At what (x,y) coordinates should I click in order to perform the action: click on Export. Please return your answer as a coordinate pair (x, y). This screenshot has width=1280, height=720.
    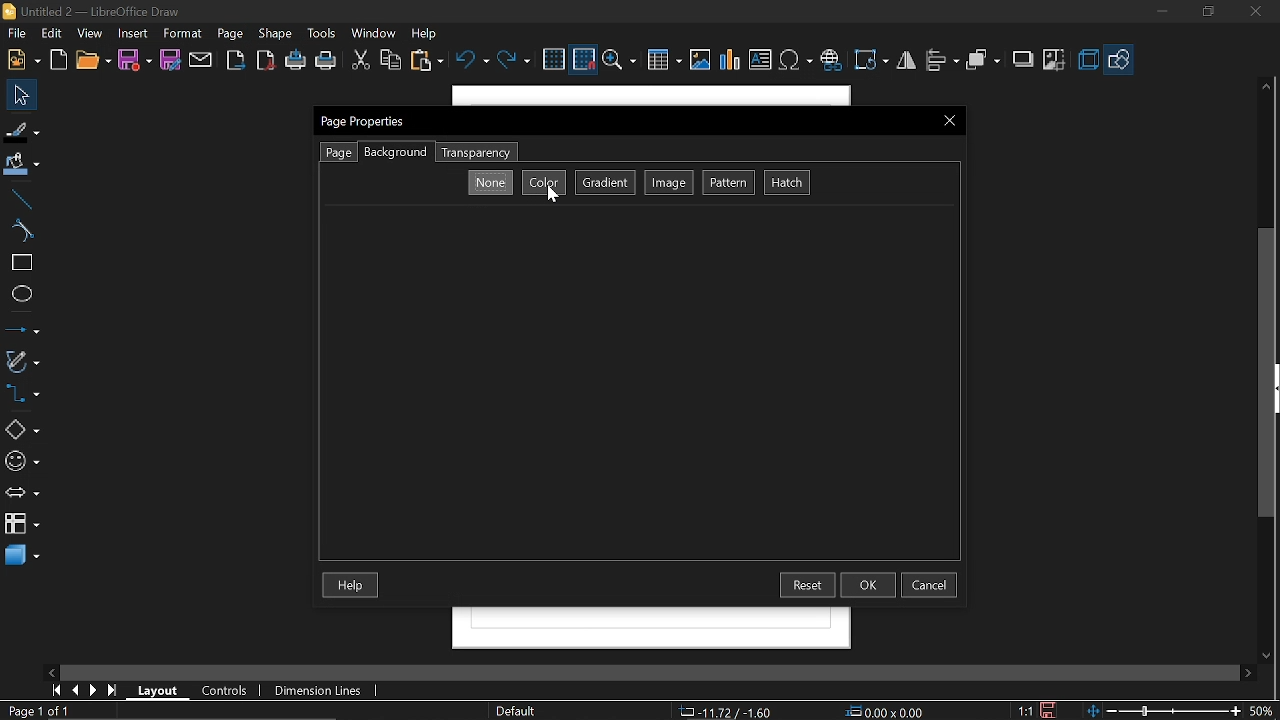
    Looking at the image, I should click on (238, 60).